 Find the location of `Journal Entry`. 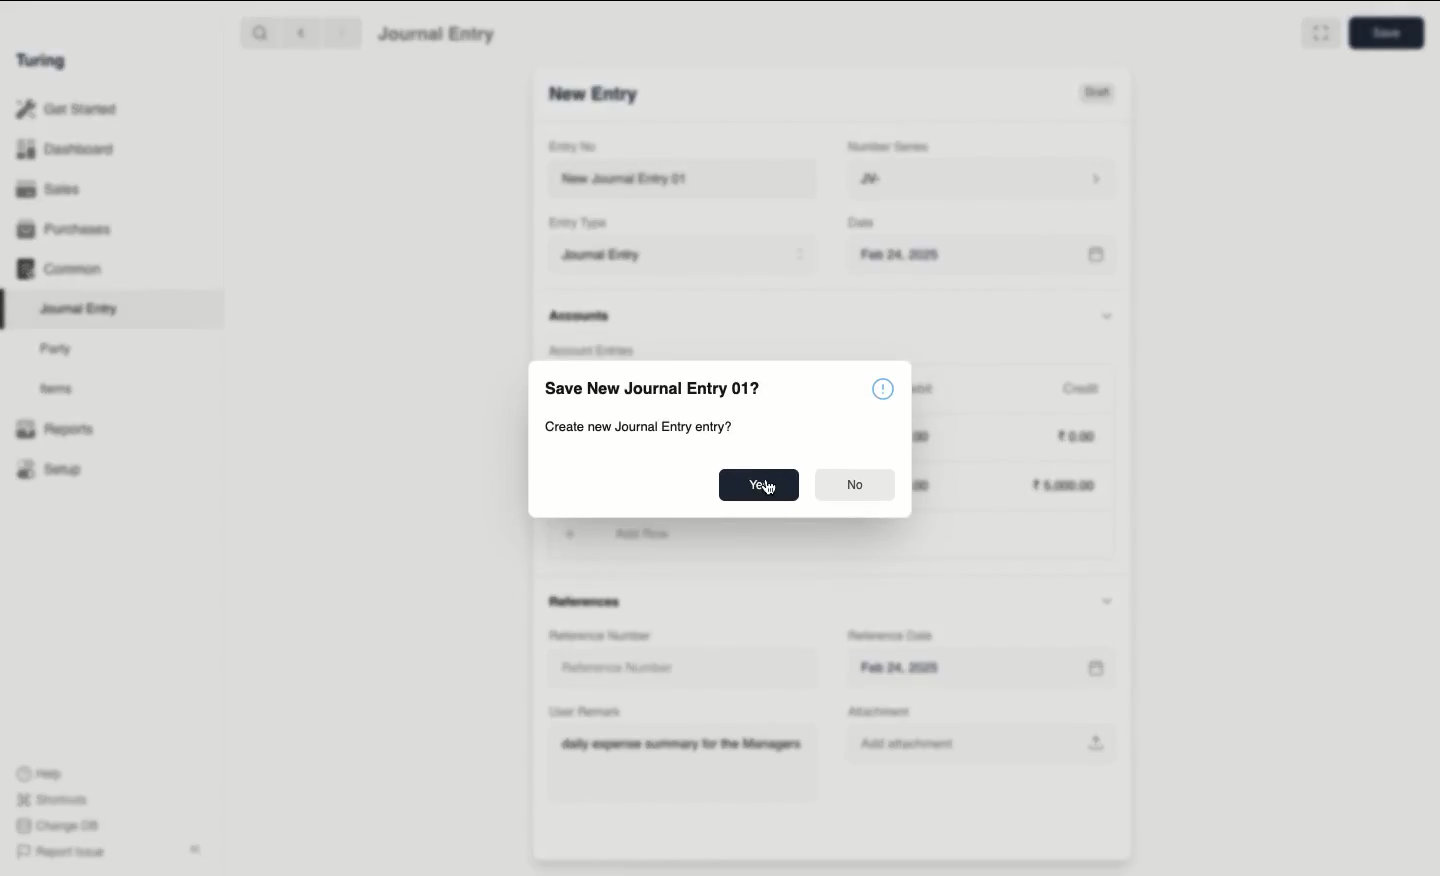

Journal Entry is located at coordinates (80, 310).